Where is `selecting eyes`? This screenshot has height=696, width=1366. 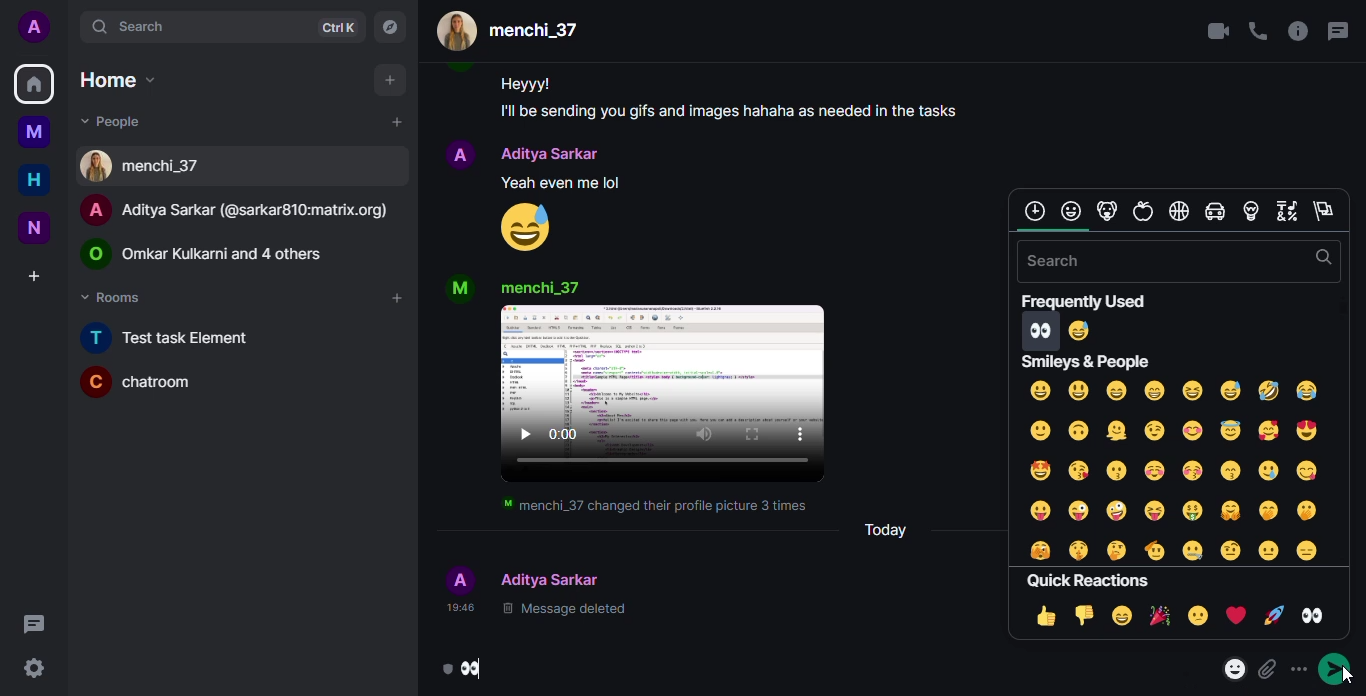 selecting eyes is located at coordinates (1324, 632).